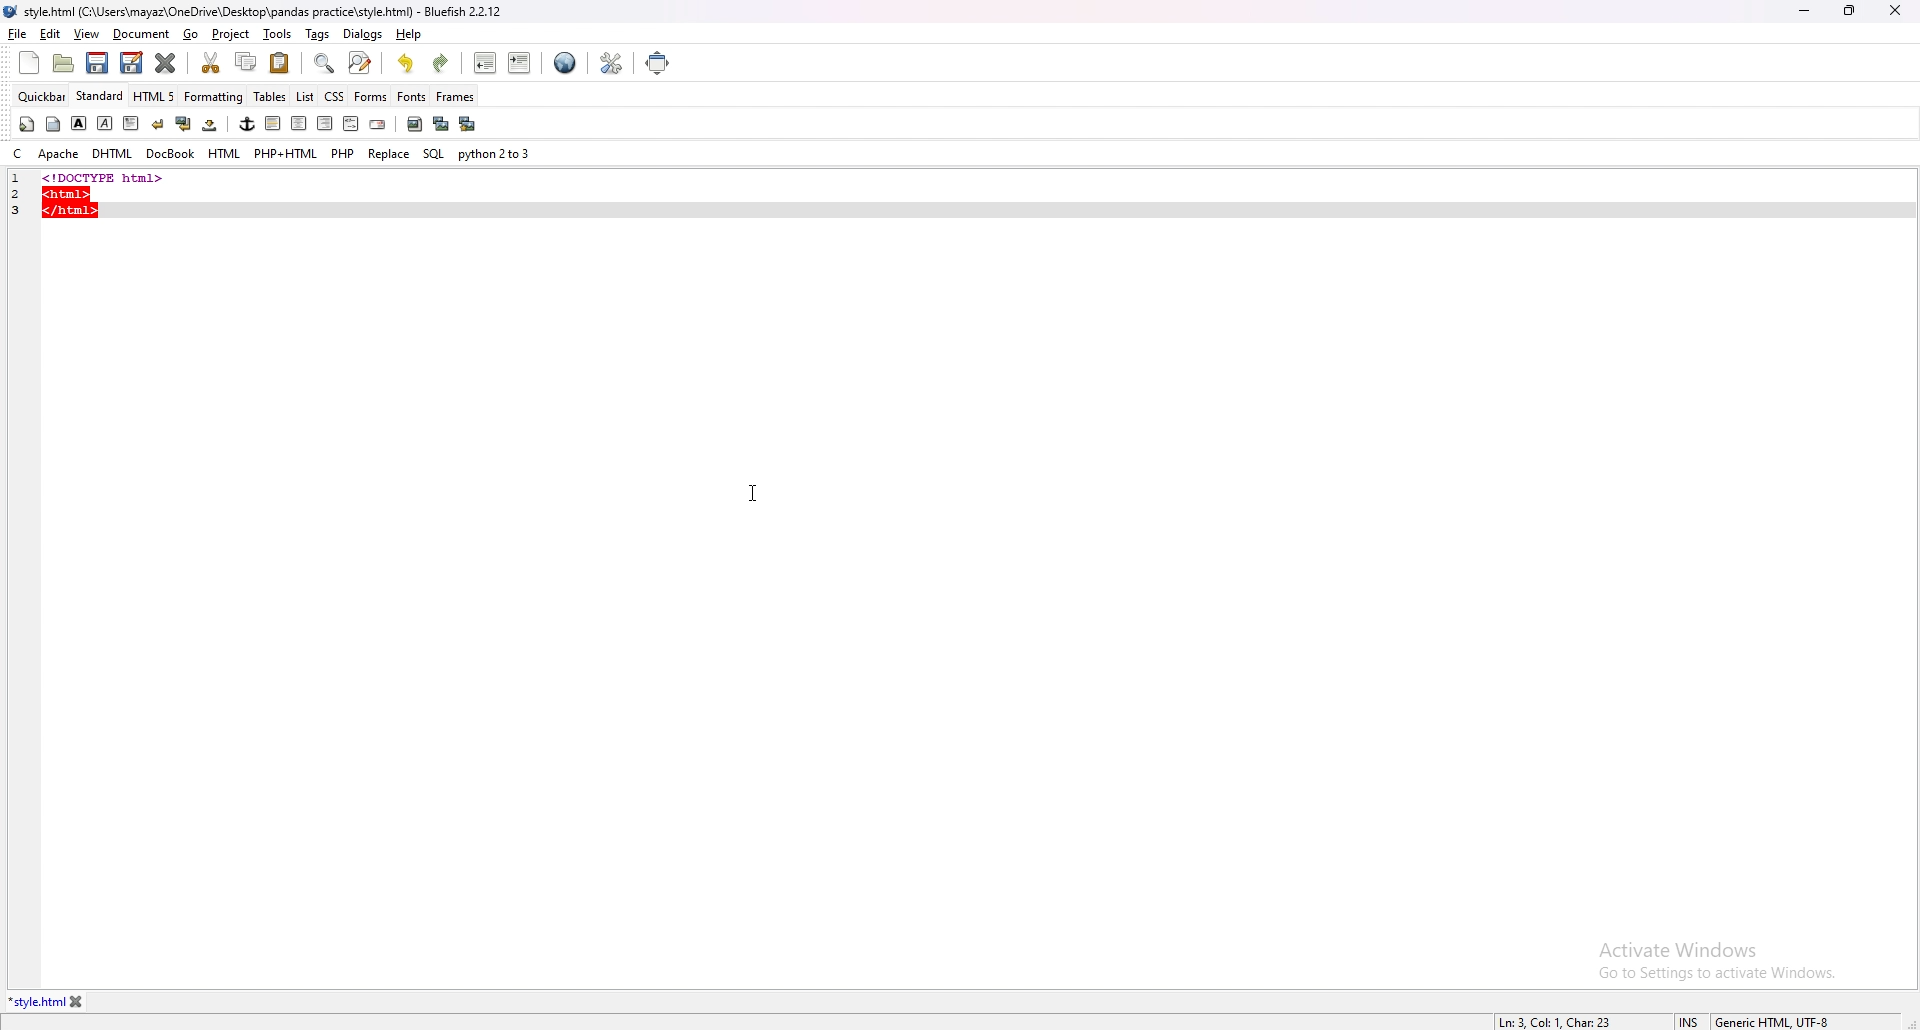  Describe the element at coordinates (23, 193) in the screenshot. I see `line number` at that location.